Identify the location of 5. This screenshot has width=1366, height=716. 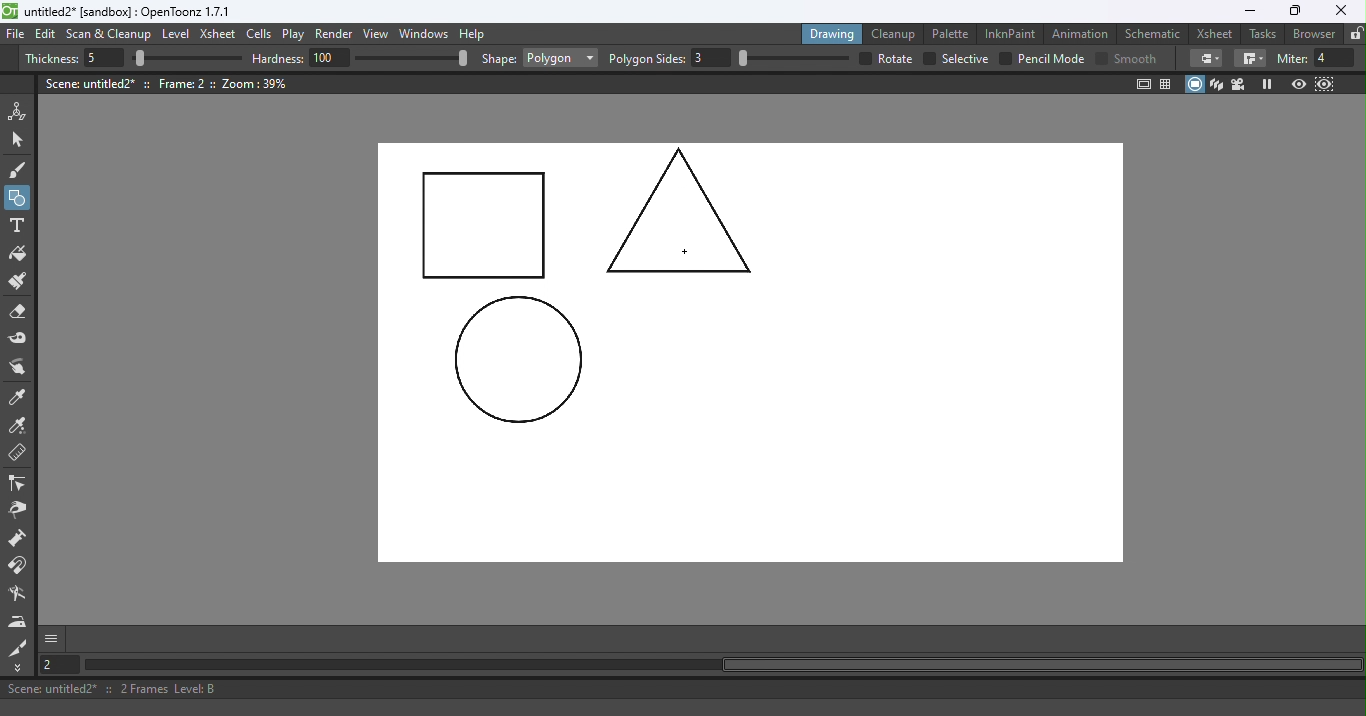
(101, 59).